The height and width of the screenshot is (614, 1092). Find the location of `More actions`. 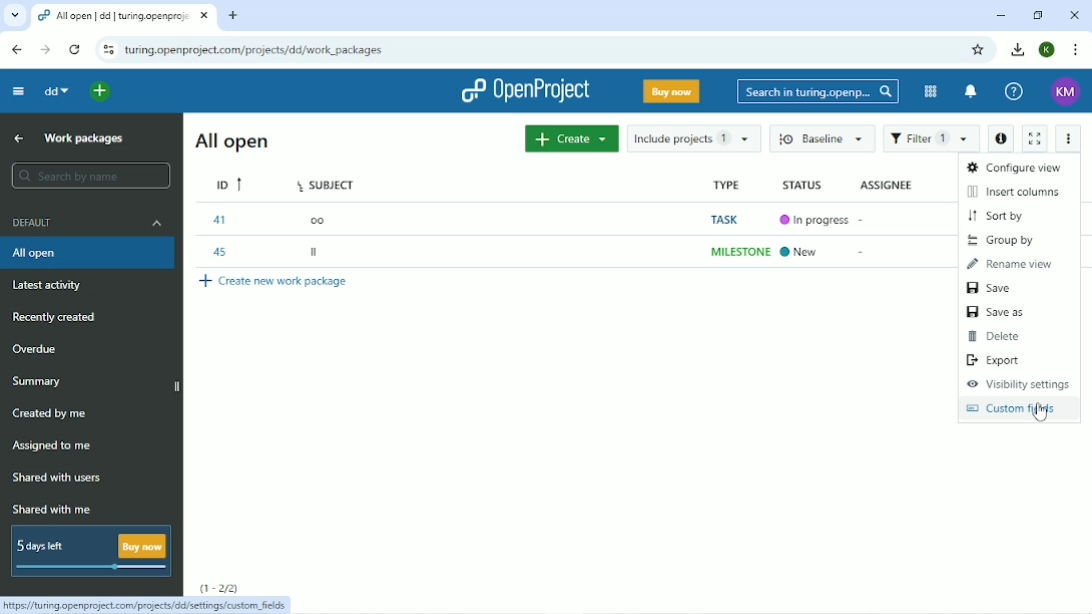

More actions is located at coordinates (1067, 139).